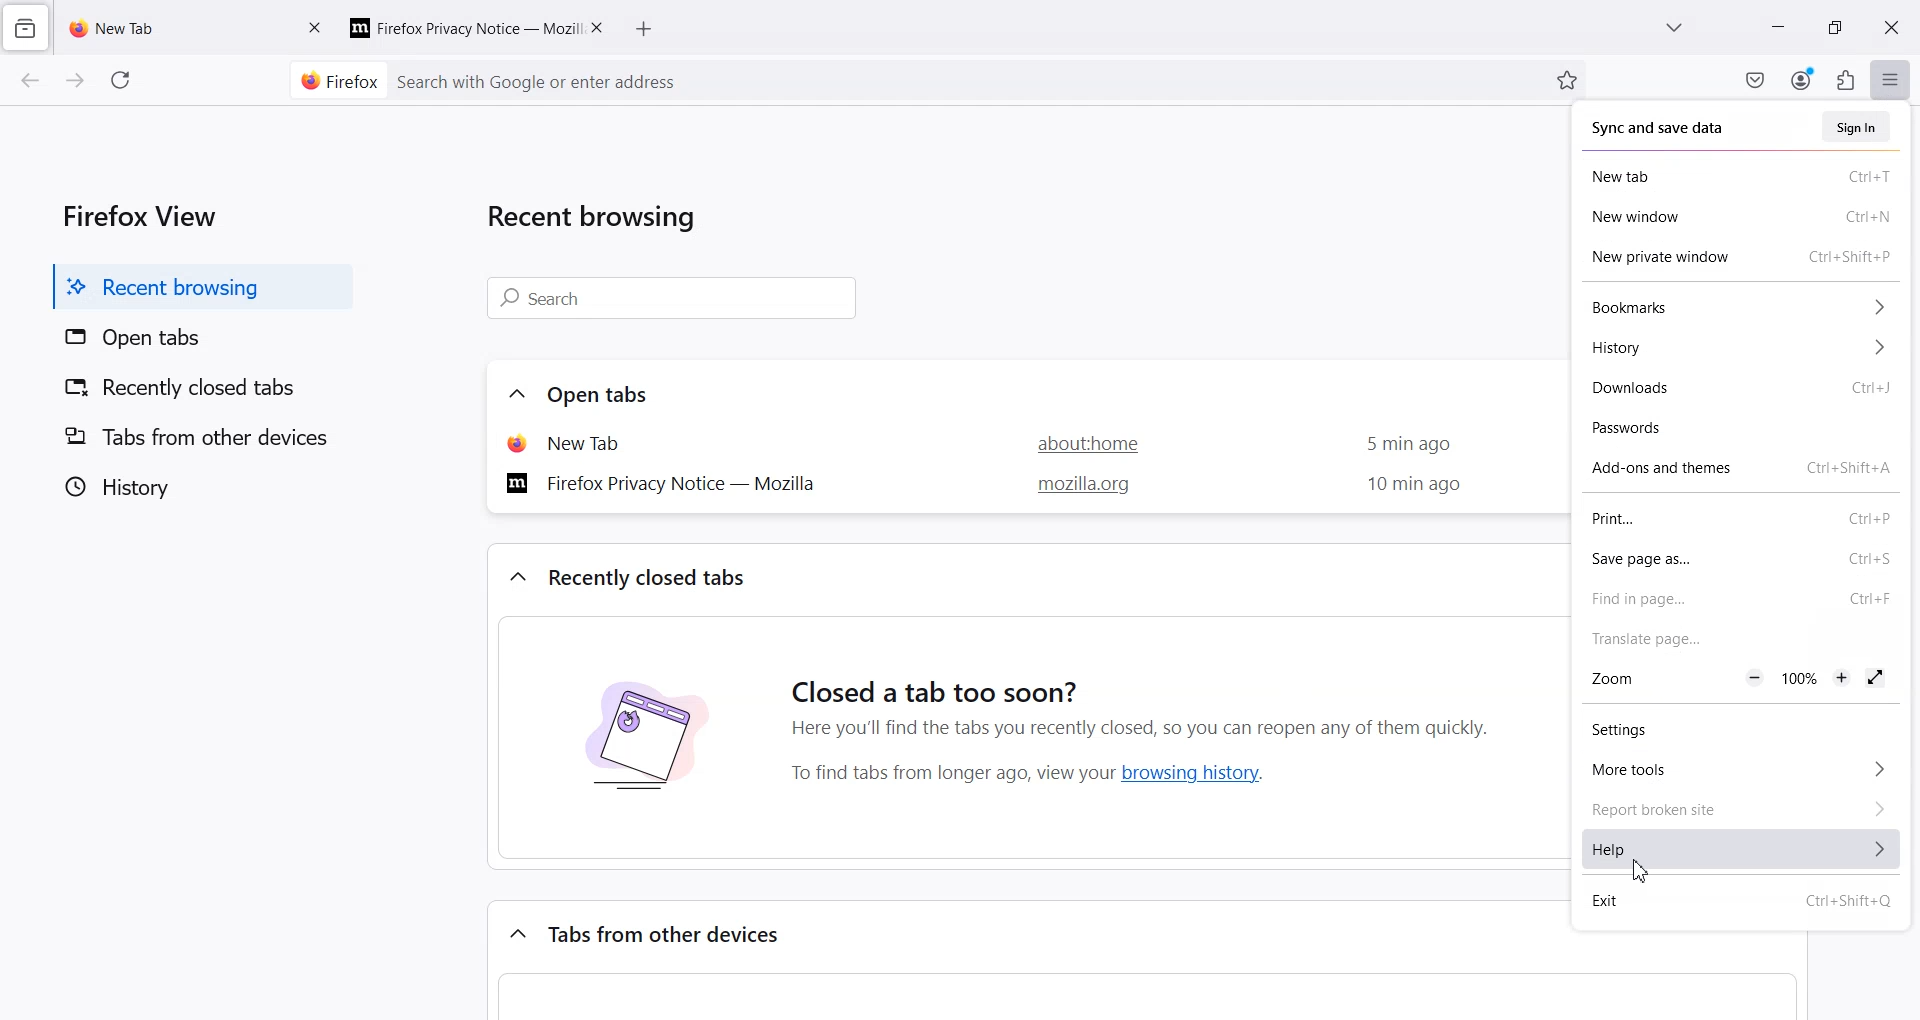 This screenshot has width=1920, height=1020. What do you see at coordinates (31, 82) in the screenshot?
I see `Back` at bounding box center [31, 82].